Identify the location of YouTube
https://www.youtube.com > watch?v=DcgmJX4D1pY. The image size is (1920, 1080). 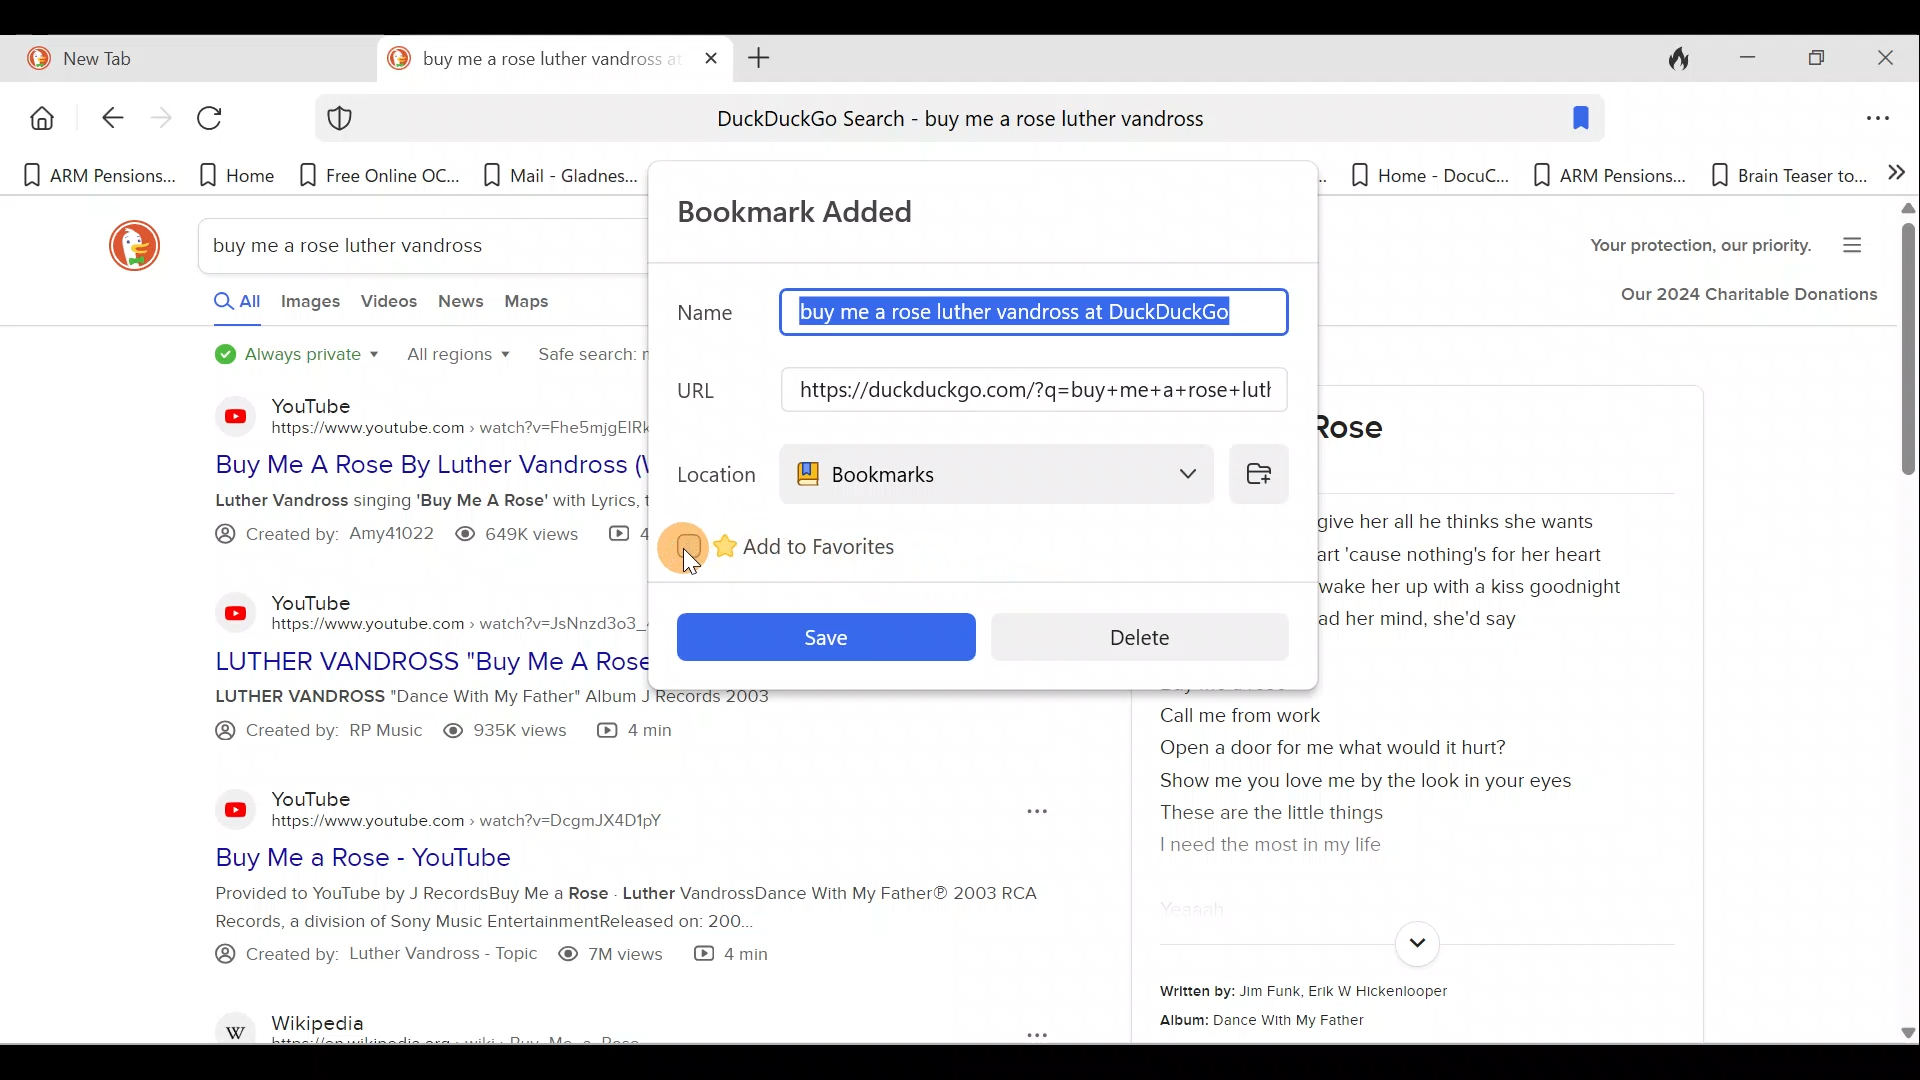
(478, 808).